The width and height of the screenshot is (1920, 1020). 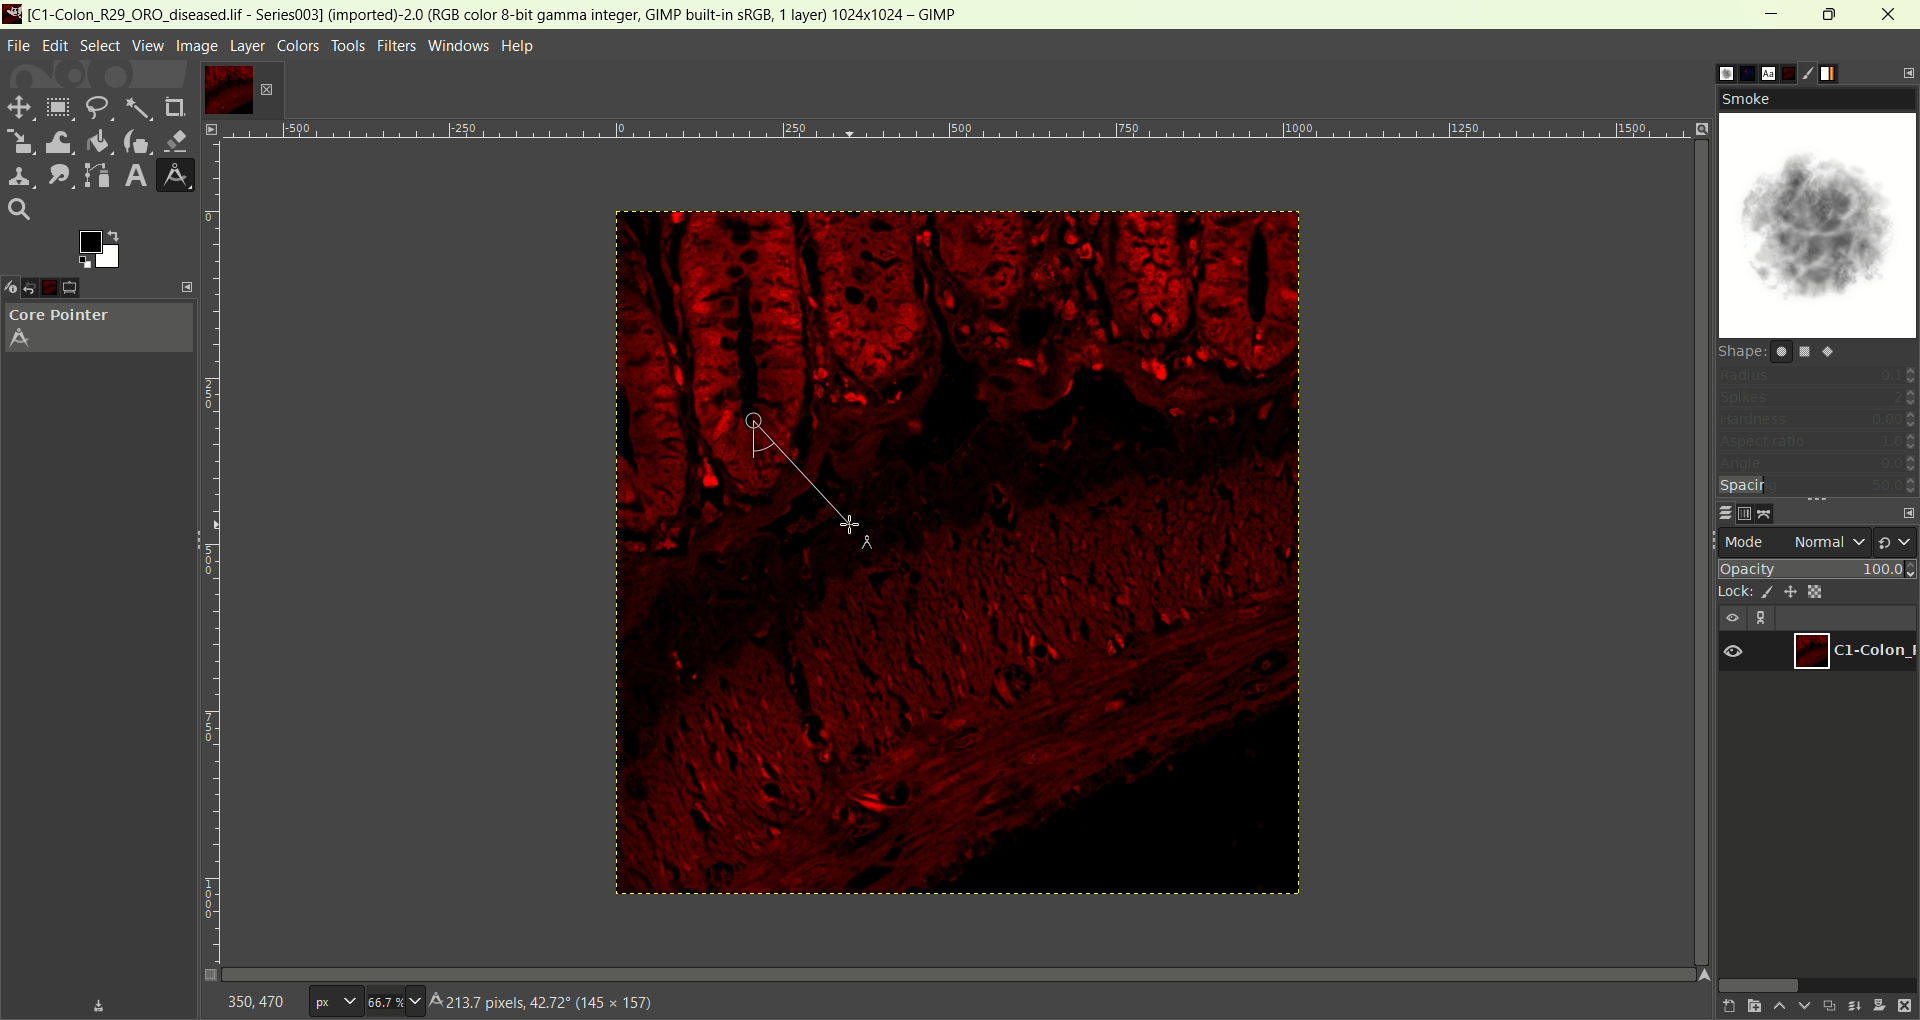 I want to click on hardness, so click(x=1817, y=421).